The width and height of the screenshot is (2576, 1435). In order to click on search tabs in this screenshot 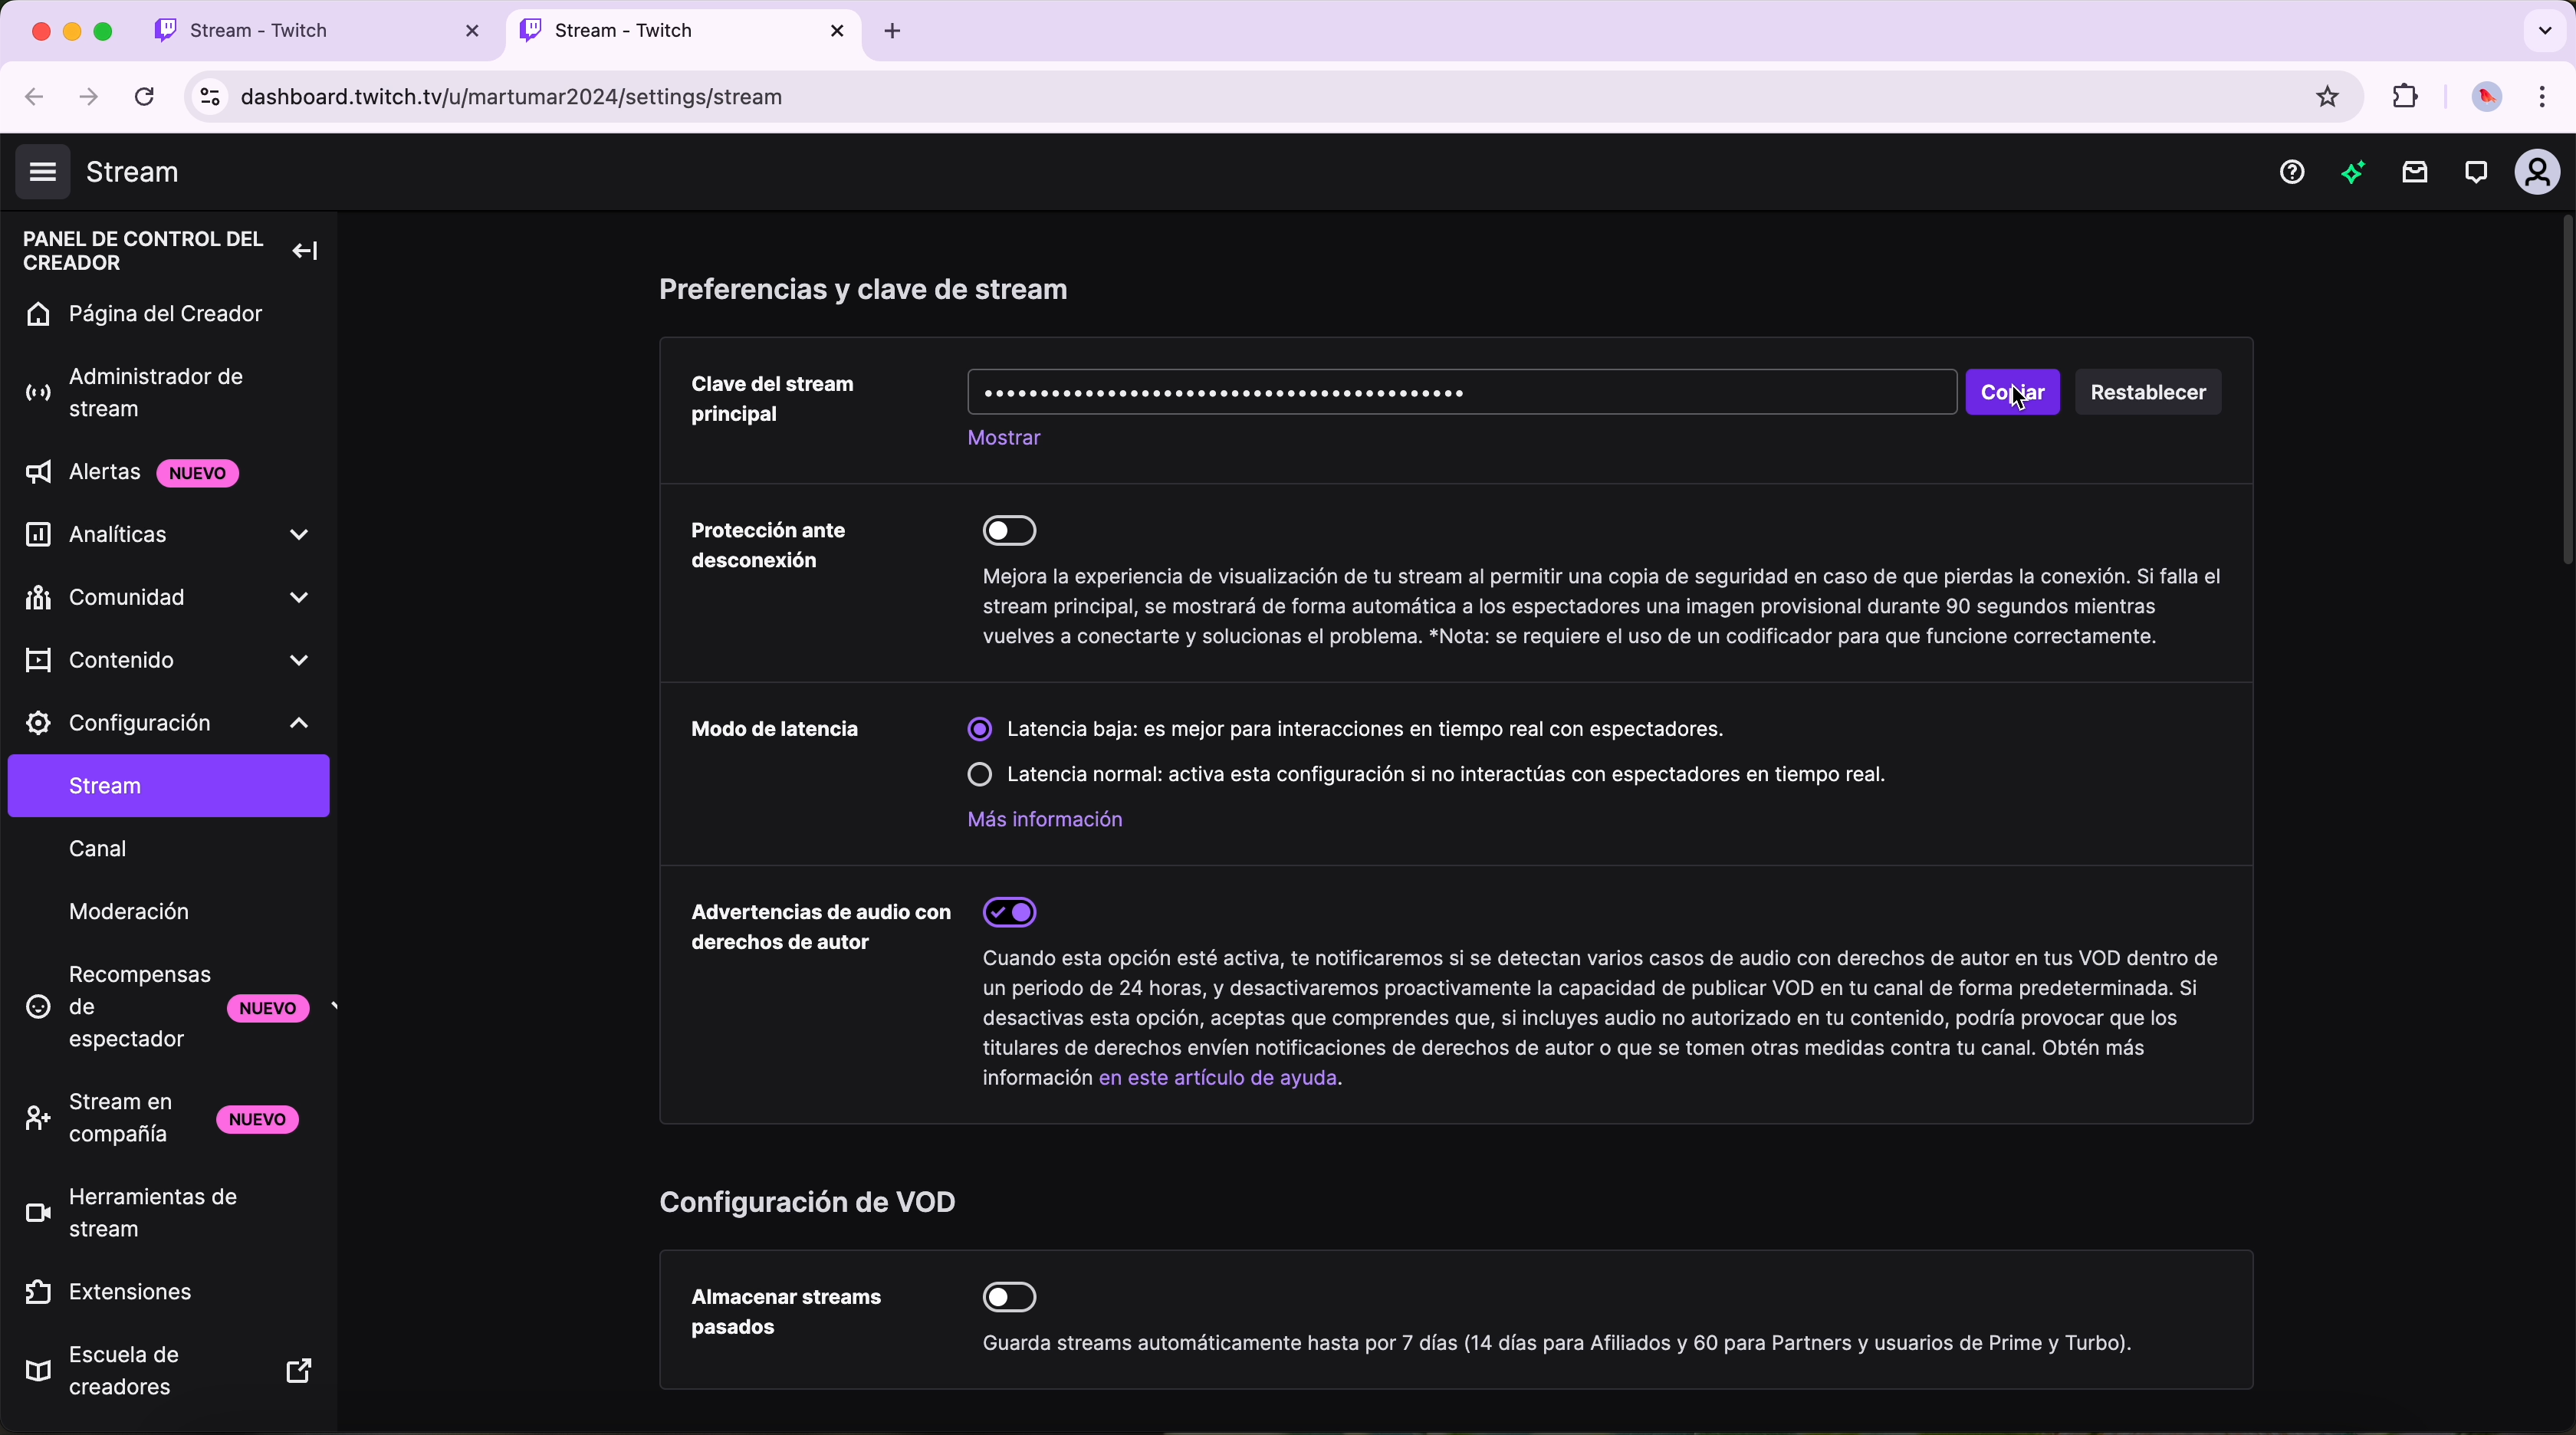, I will do `click(2544, 32)`.